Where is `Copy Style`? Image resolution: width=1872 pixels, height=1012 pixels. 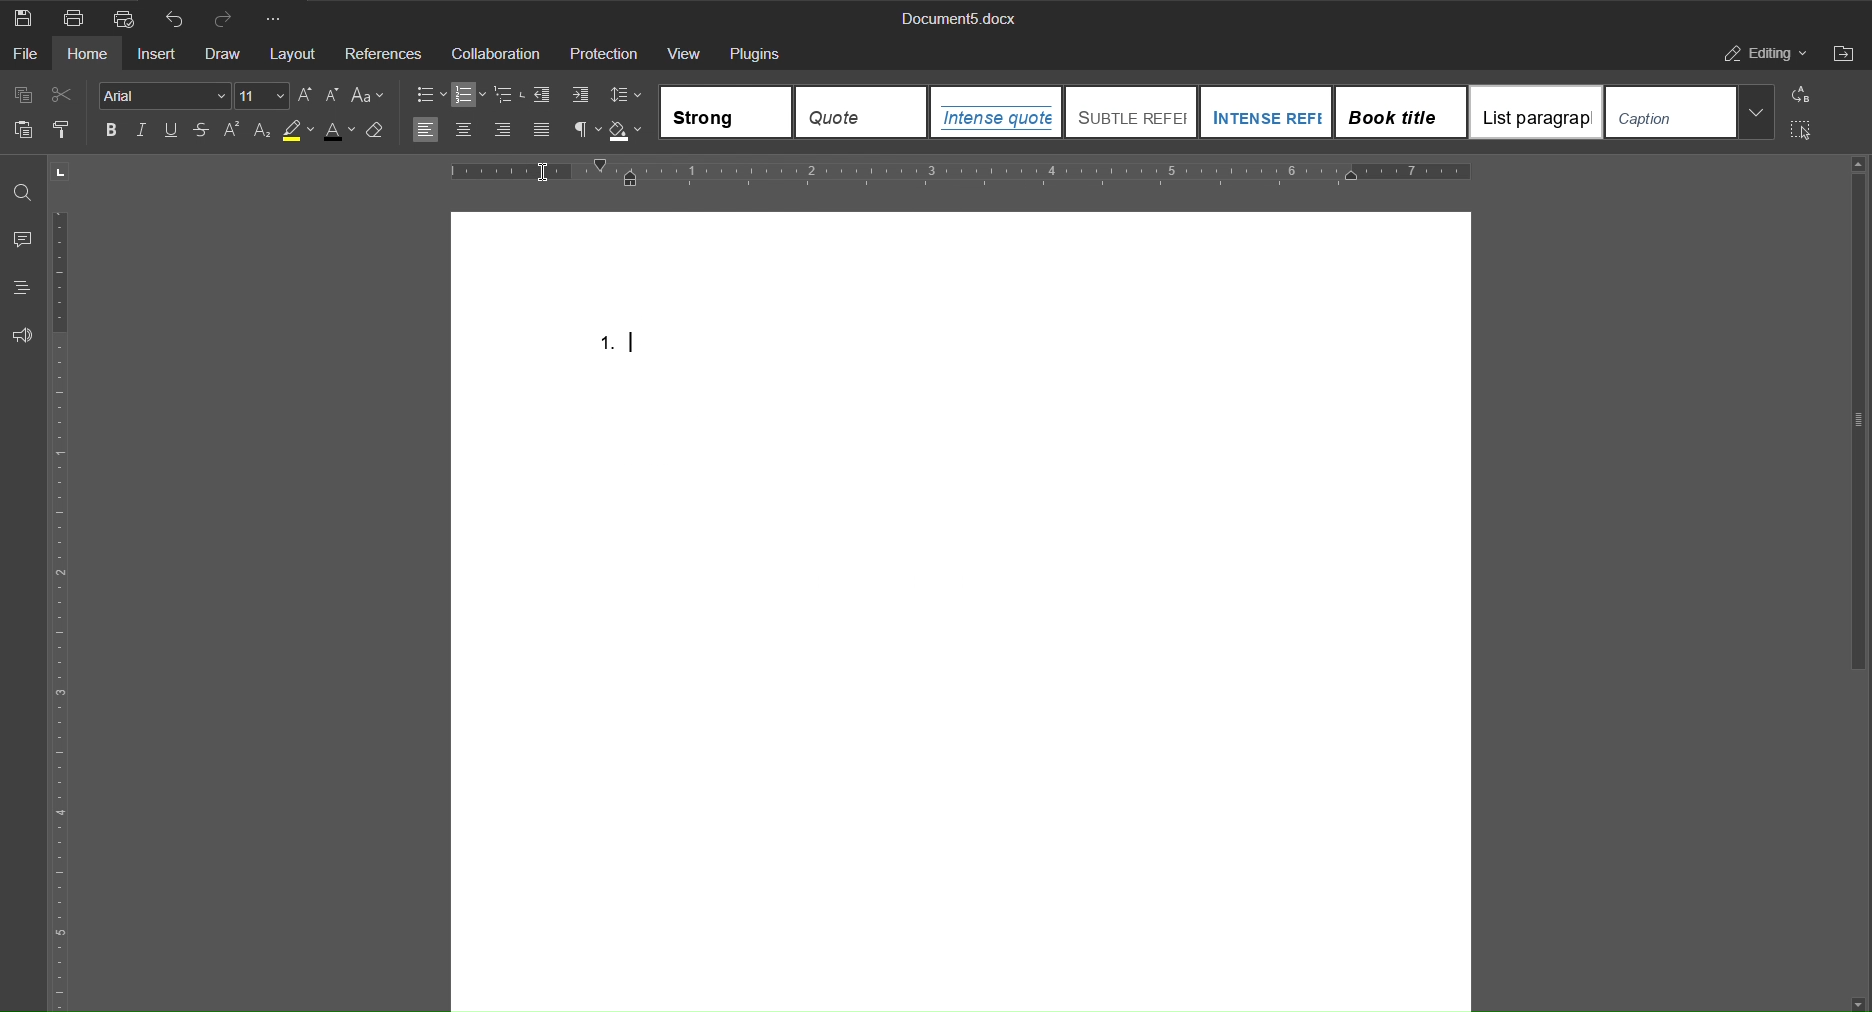
Copy Style is located at coordinates (68, 131).